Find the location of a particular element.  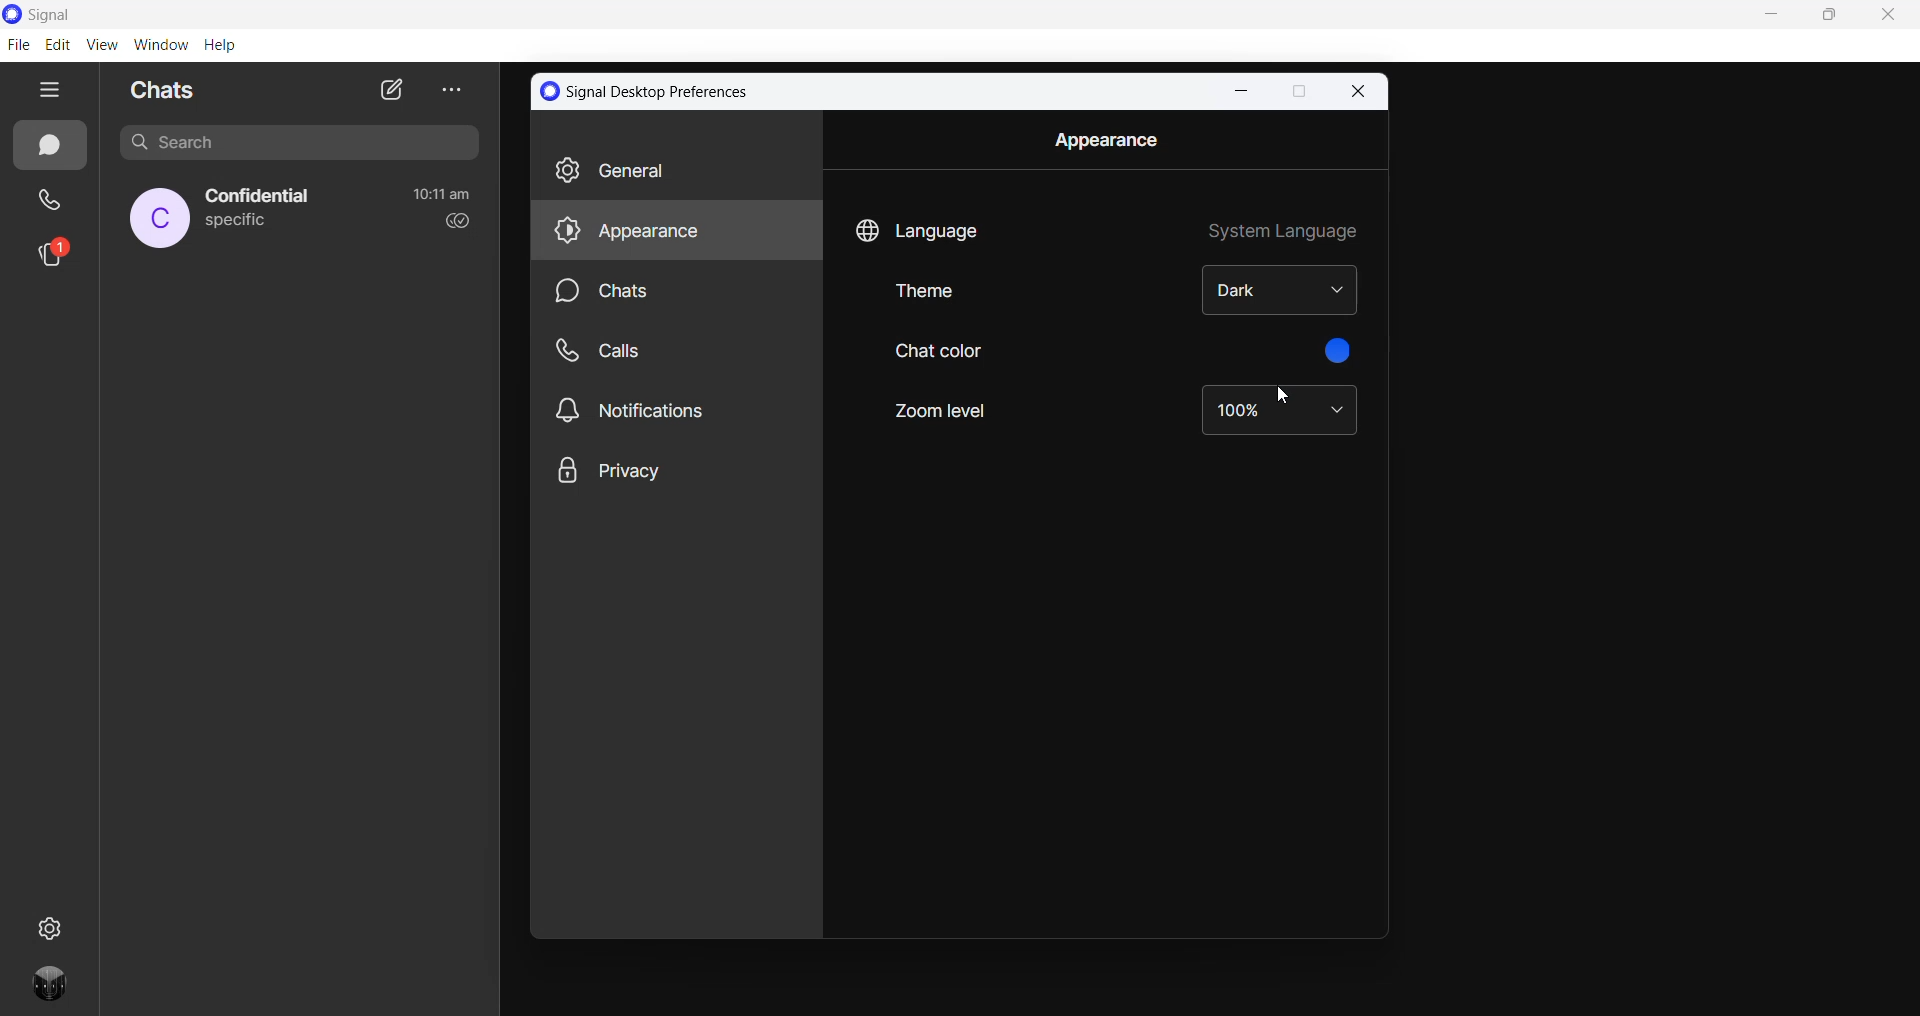

minimize is located at coordinates (1775, 17).